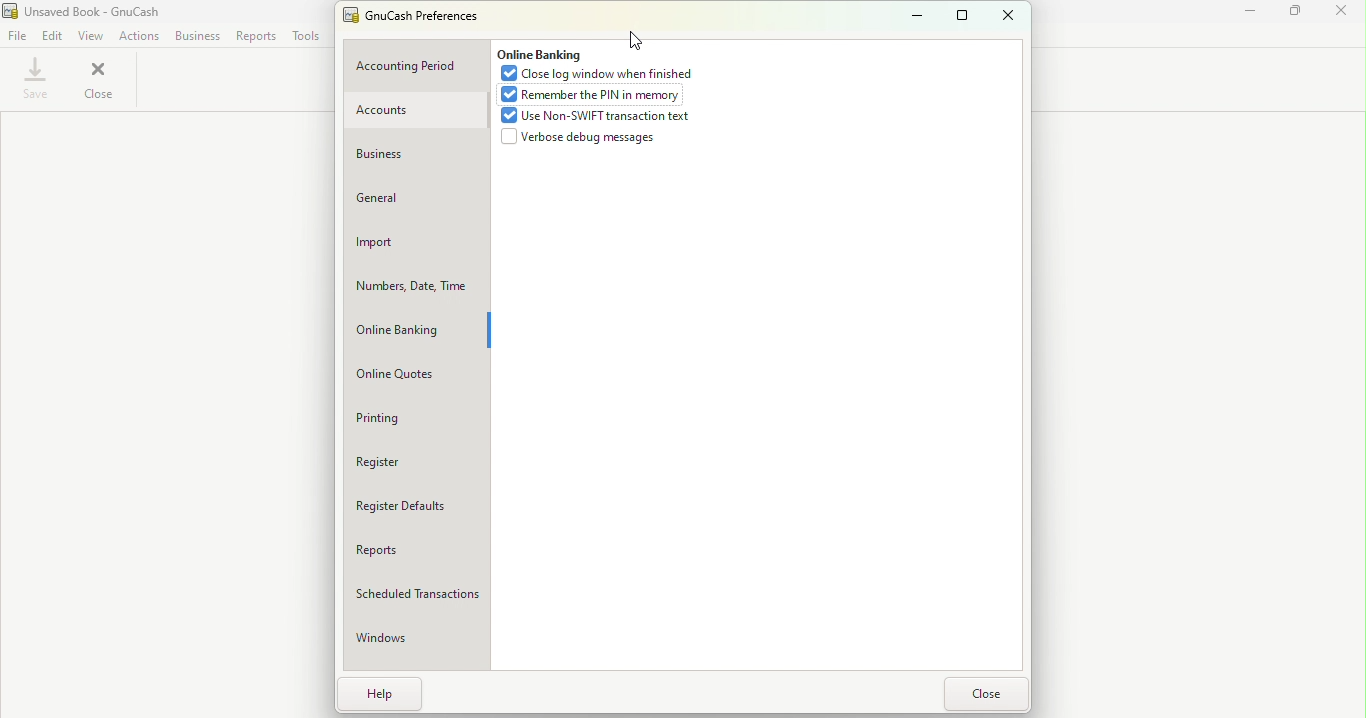  I want to click on Close log window when finished, so click(603, 75).